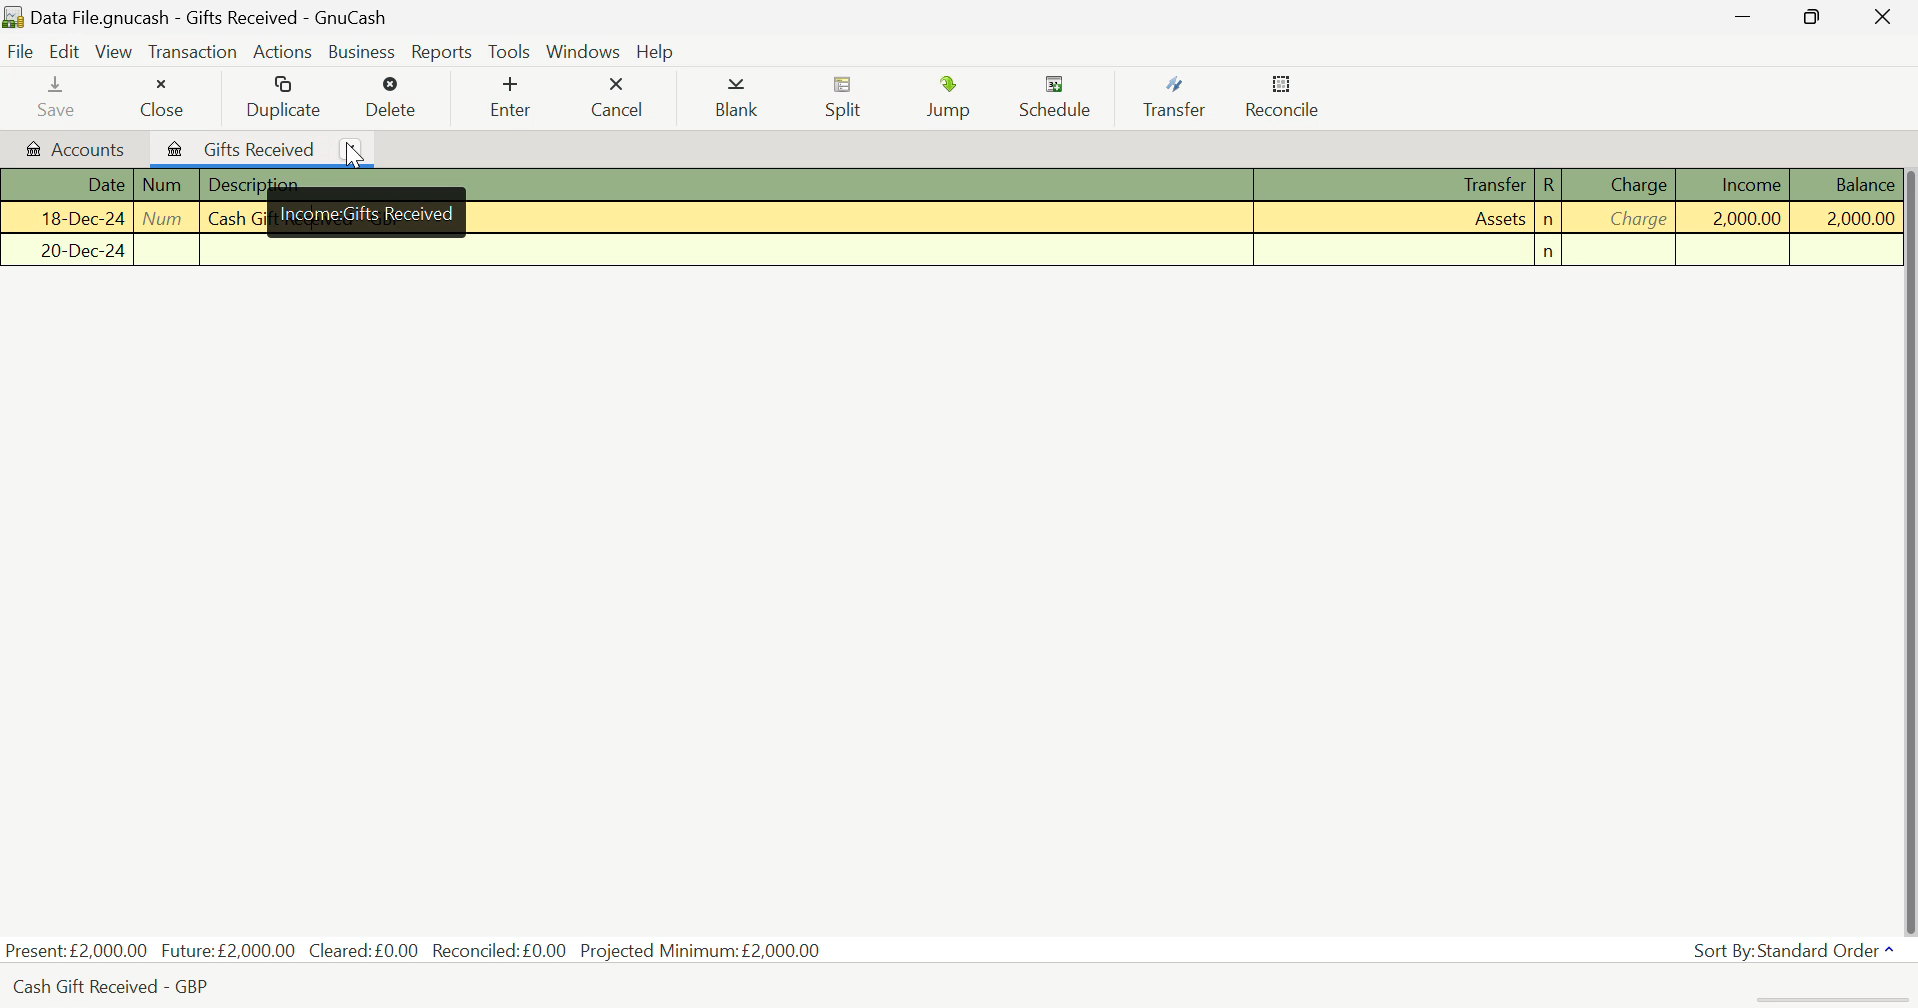 Image resolution: width=1918 pixels, height=1008 pixels. What do you see at coordinates (66, 185) in the screenshot?
I see `Date` at bounding box center [66, 185].